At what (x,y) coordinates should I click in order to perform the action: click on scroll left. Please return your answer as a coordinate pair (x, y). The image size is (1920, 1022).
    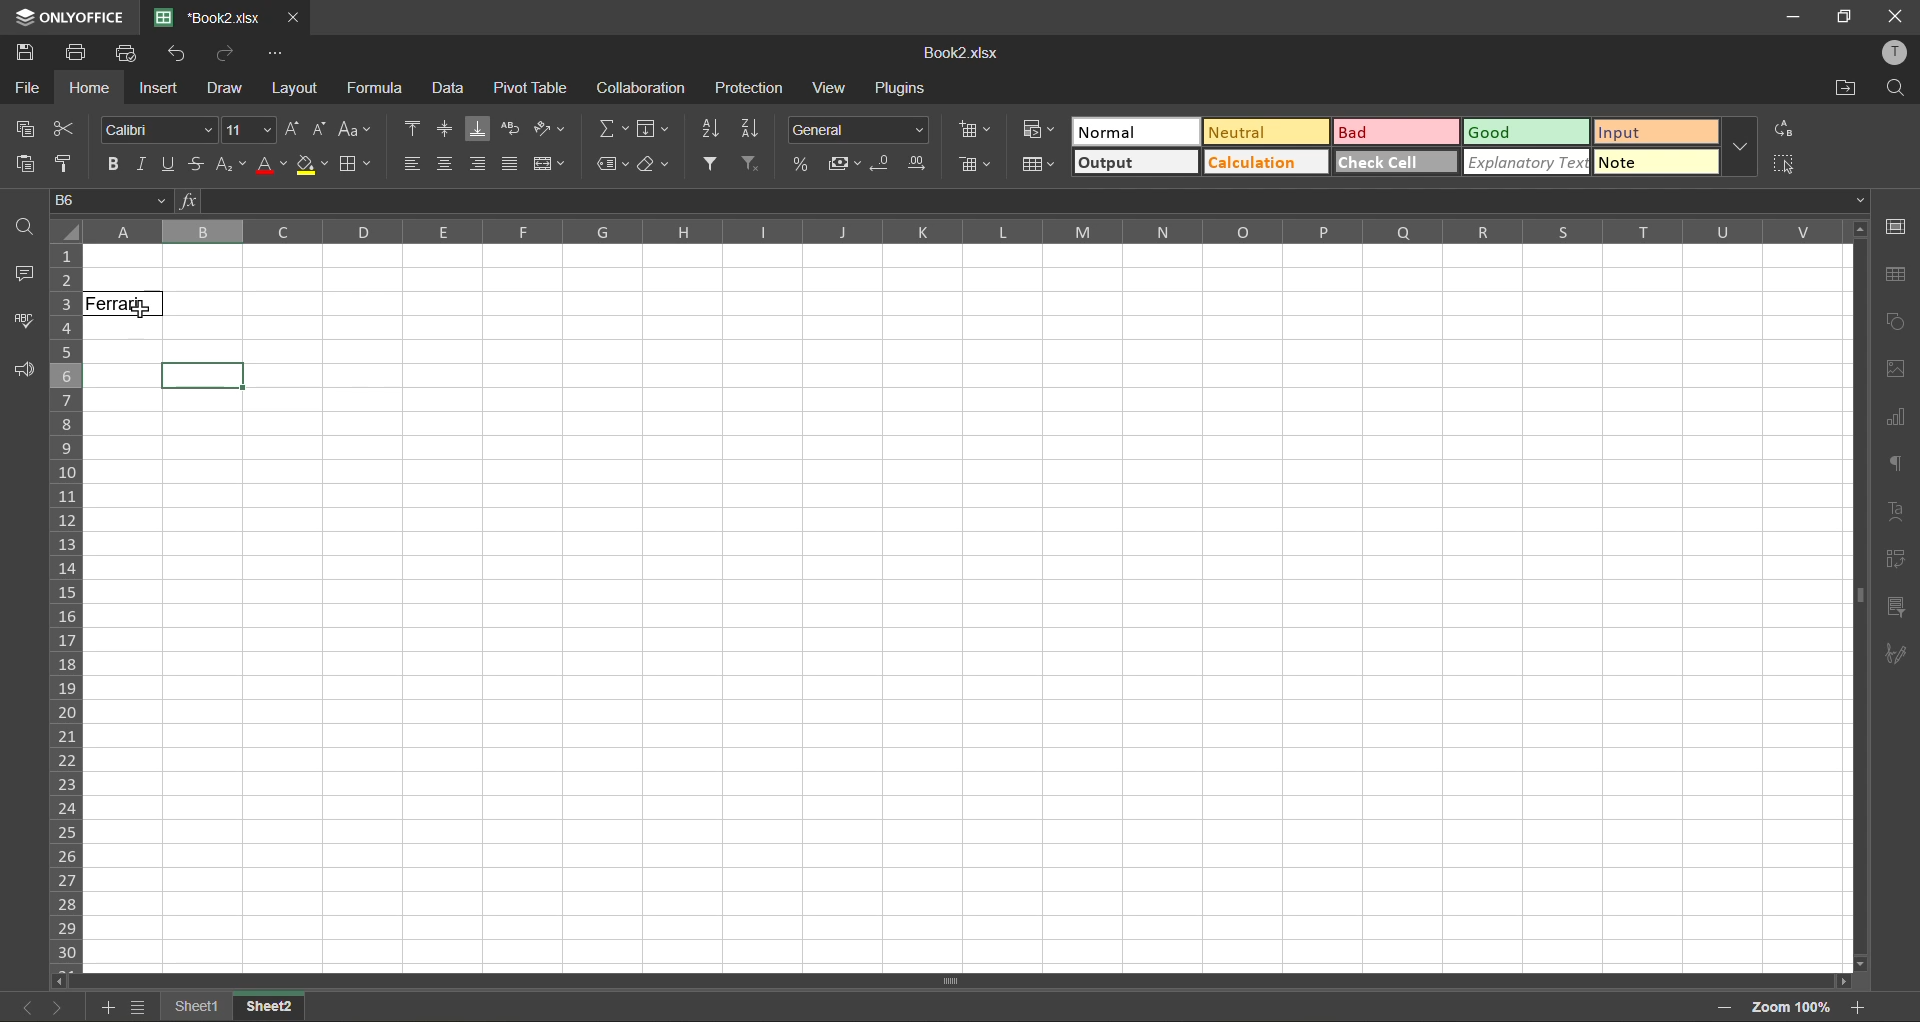
    Looking at the image, I should click on (64, 981).